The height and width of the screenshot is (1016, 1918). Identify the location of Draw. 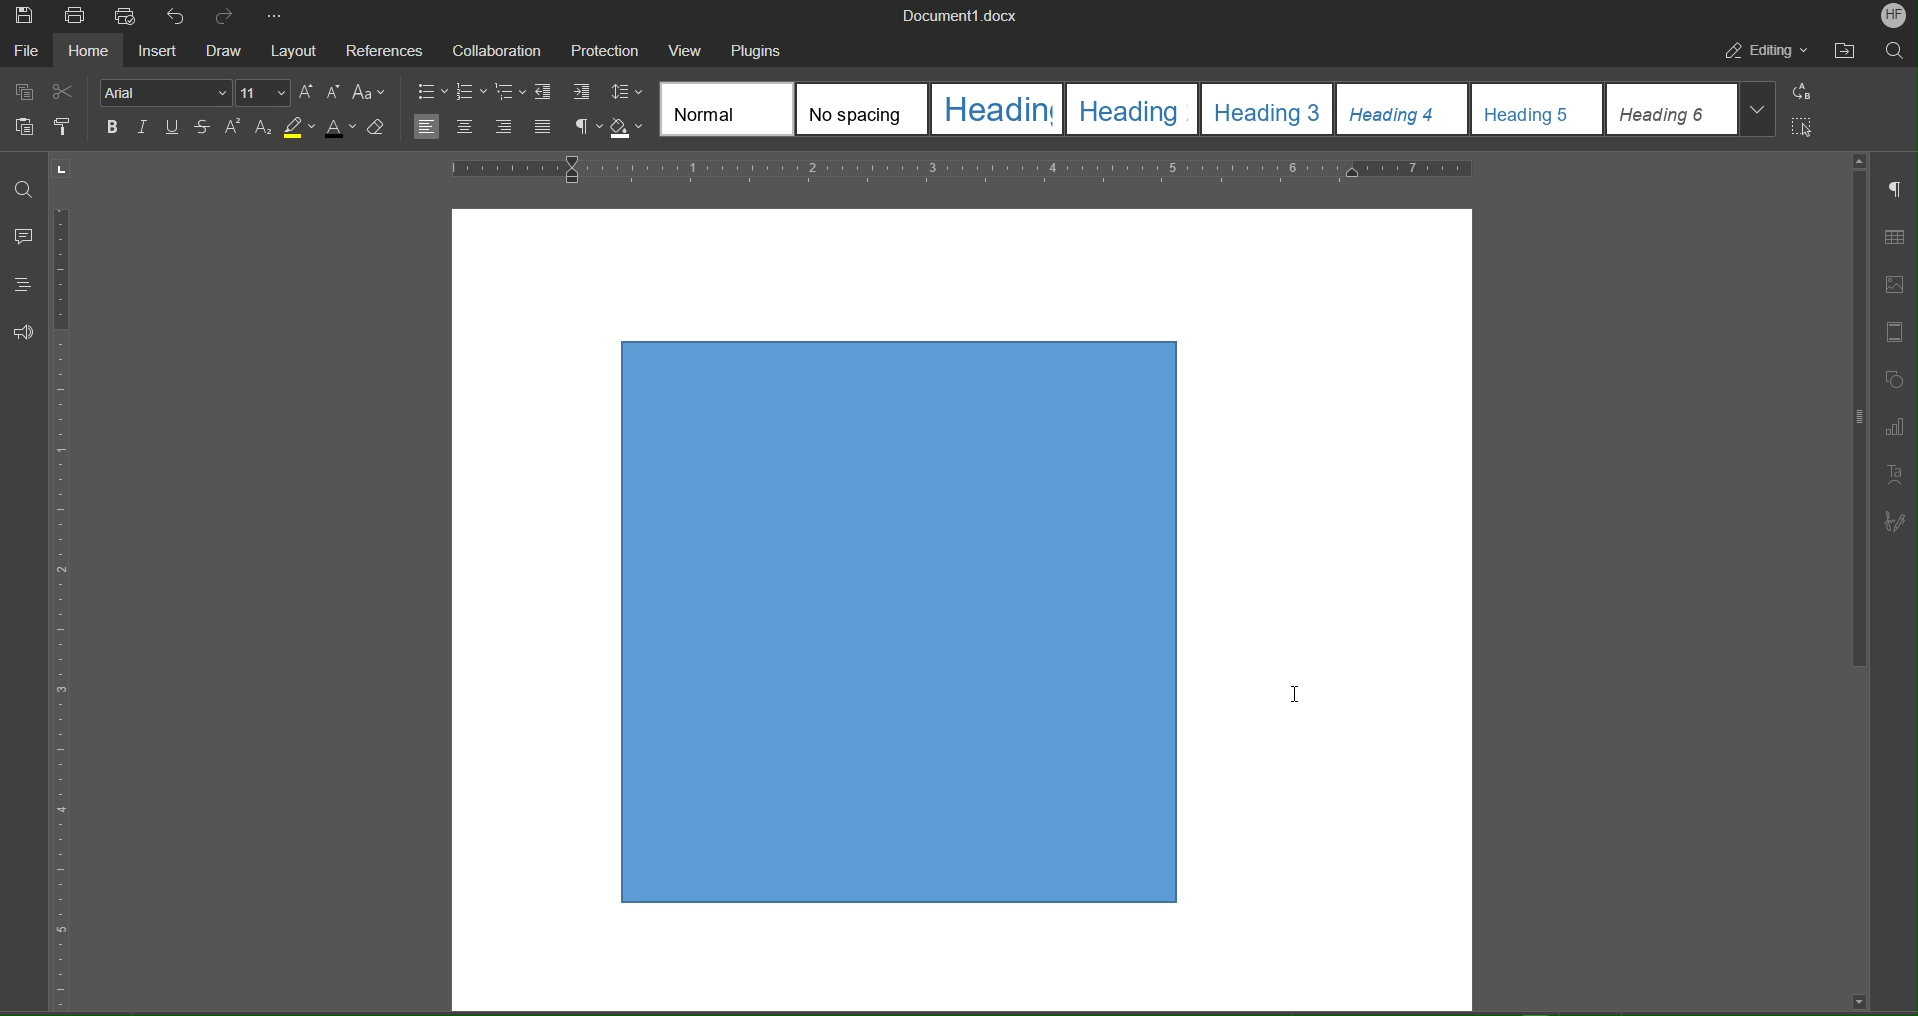
(226, 50).